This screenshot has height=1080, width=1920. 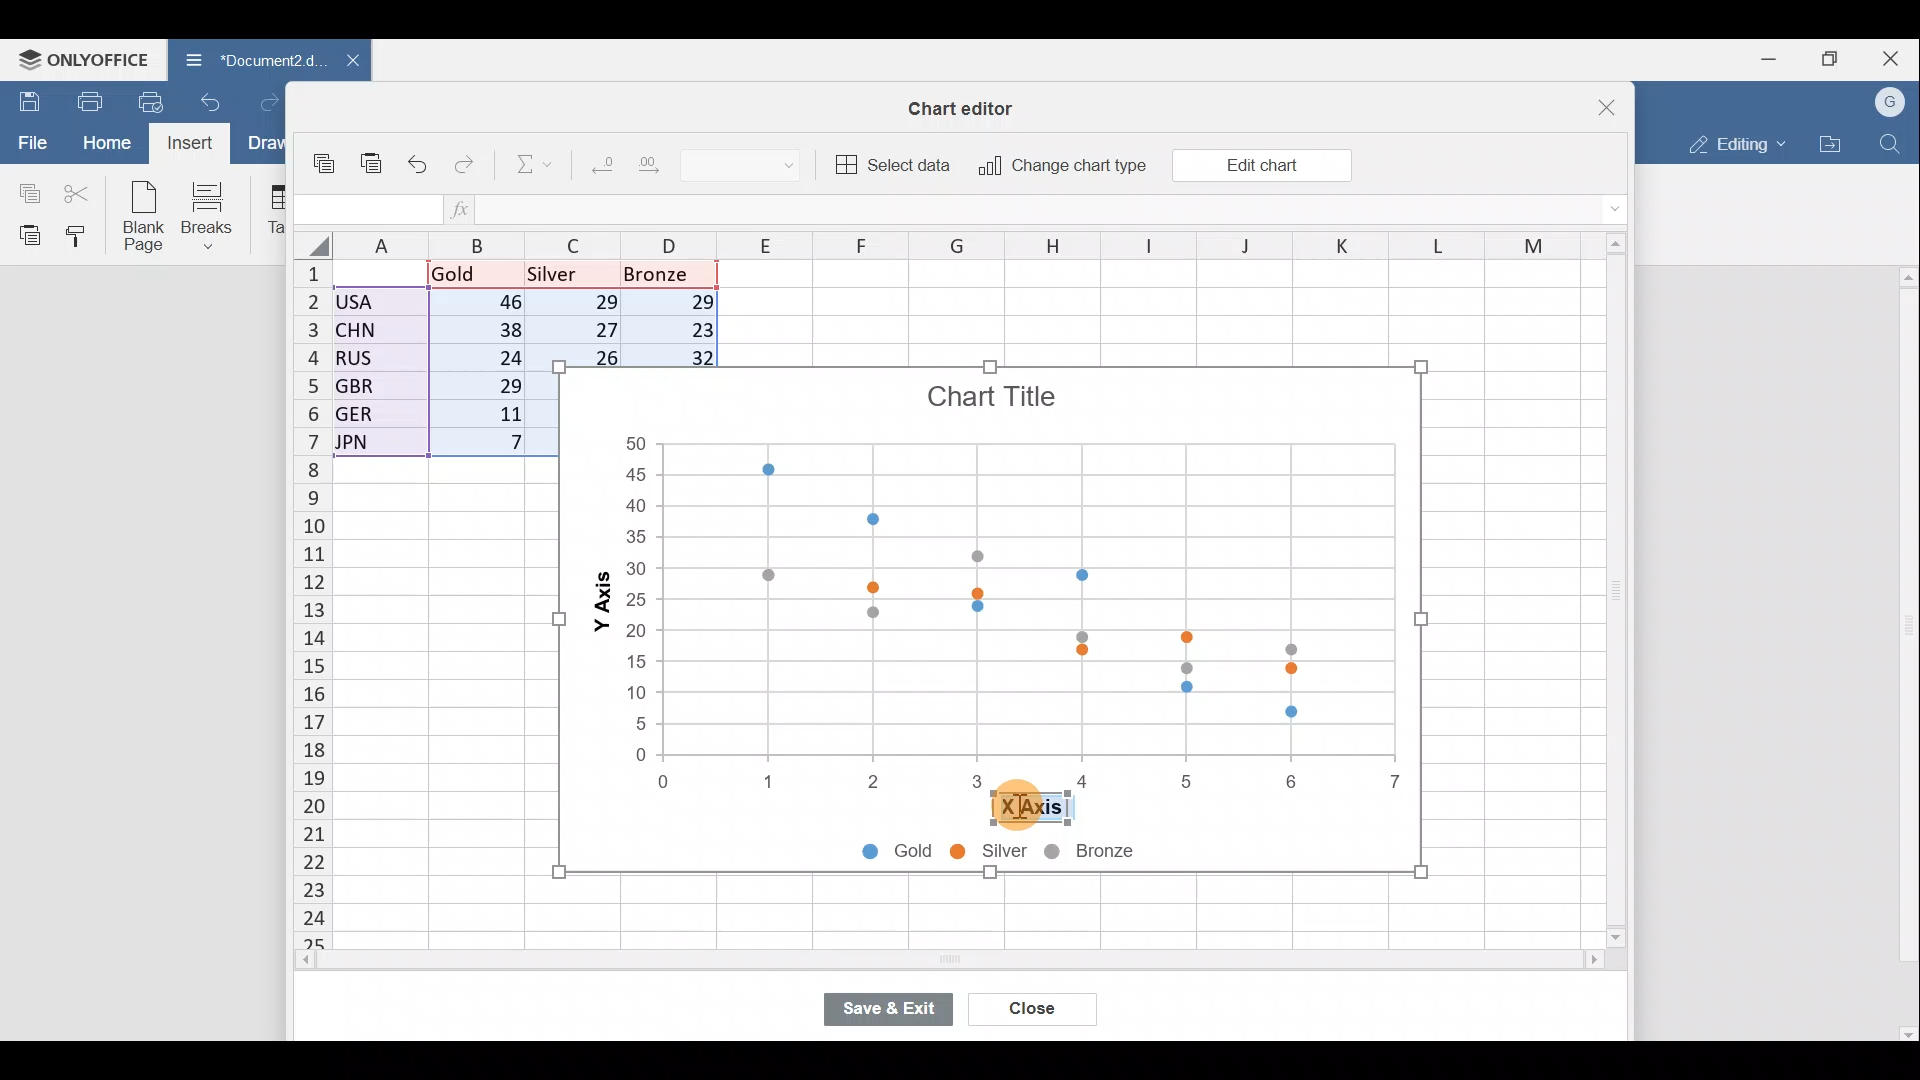 What do you see at coordinates (25, 191) in the screenshot?
I see `Copy` at bounding box center [25, 191].